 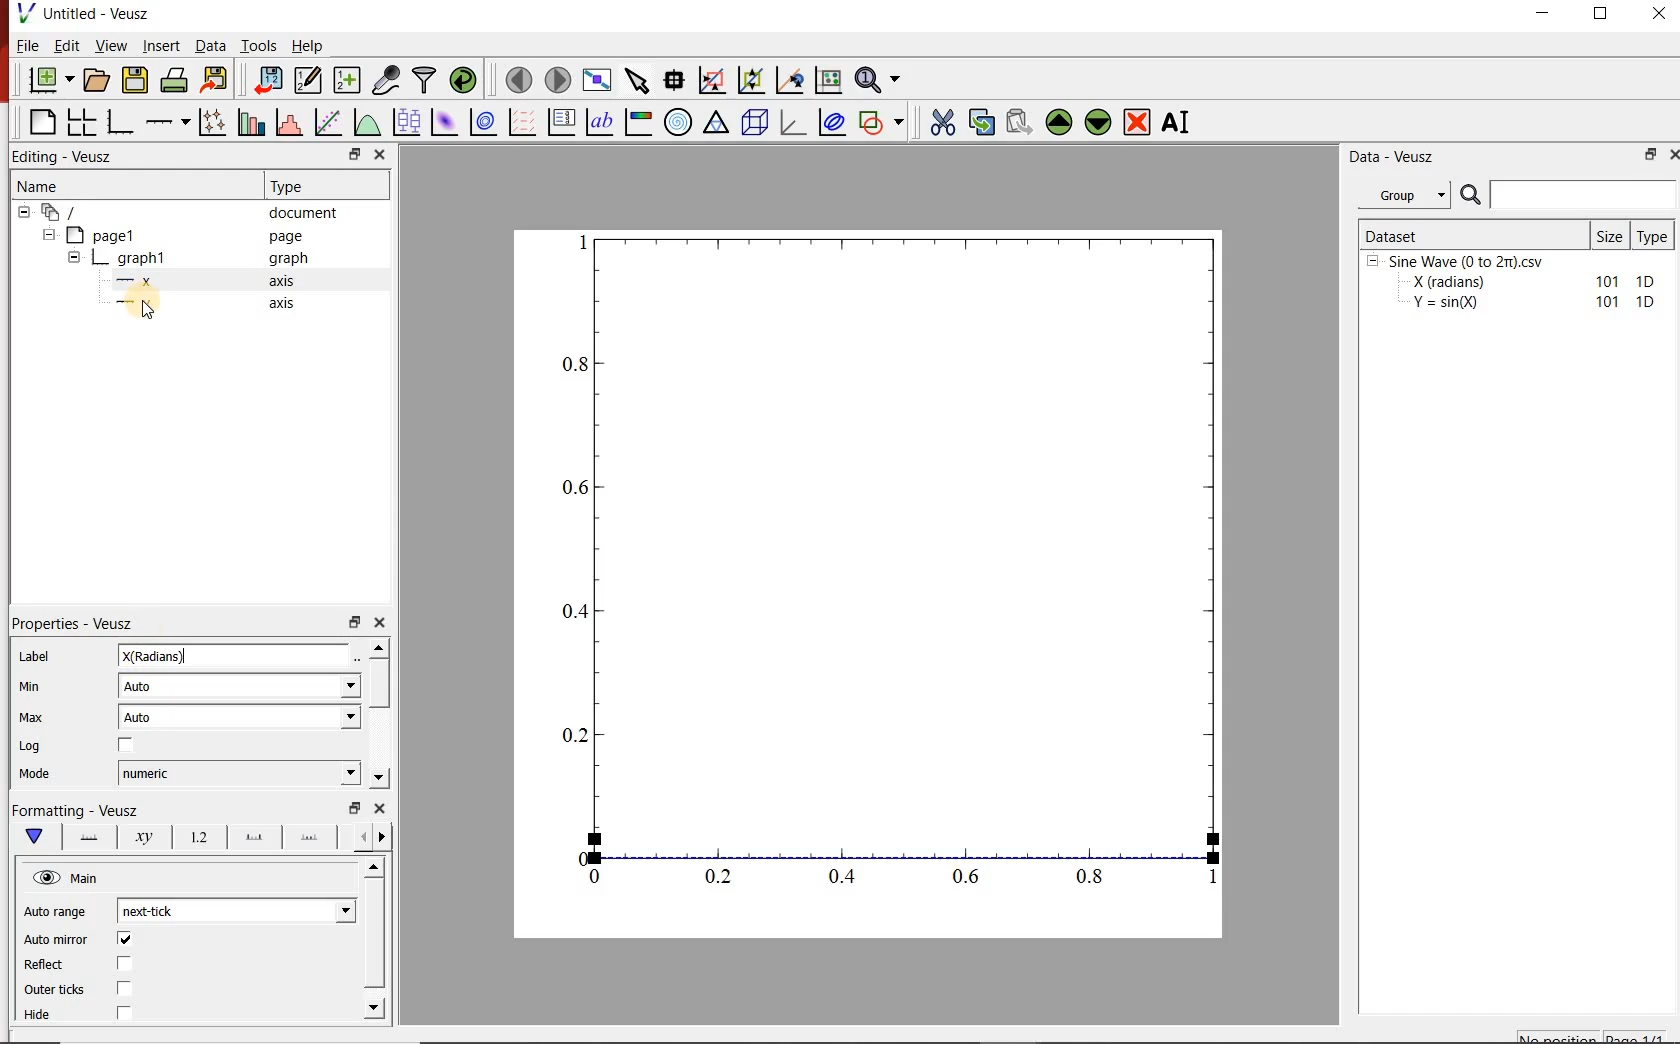 I want to click on Cursor, so click(x=142, y=310).